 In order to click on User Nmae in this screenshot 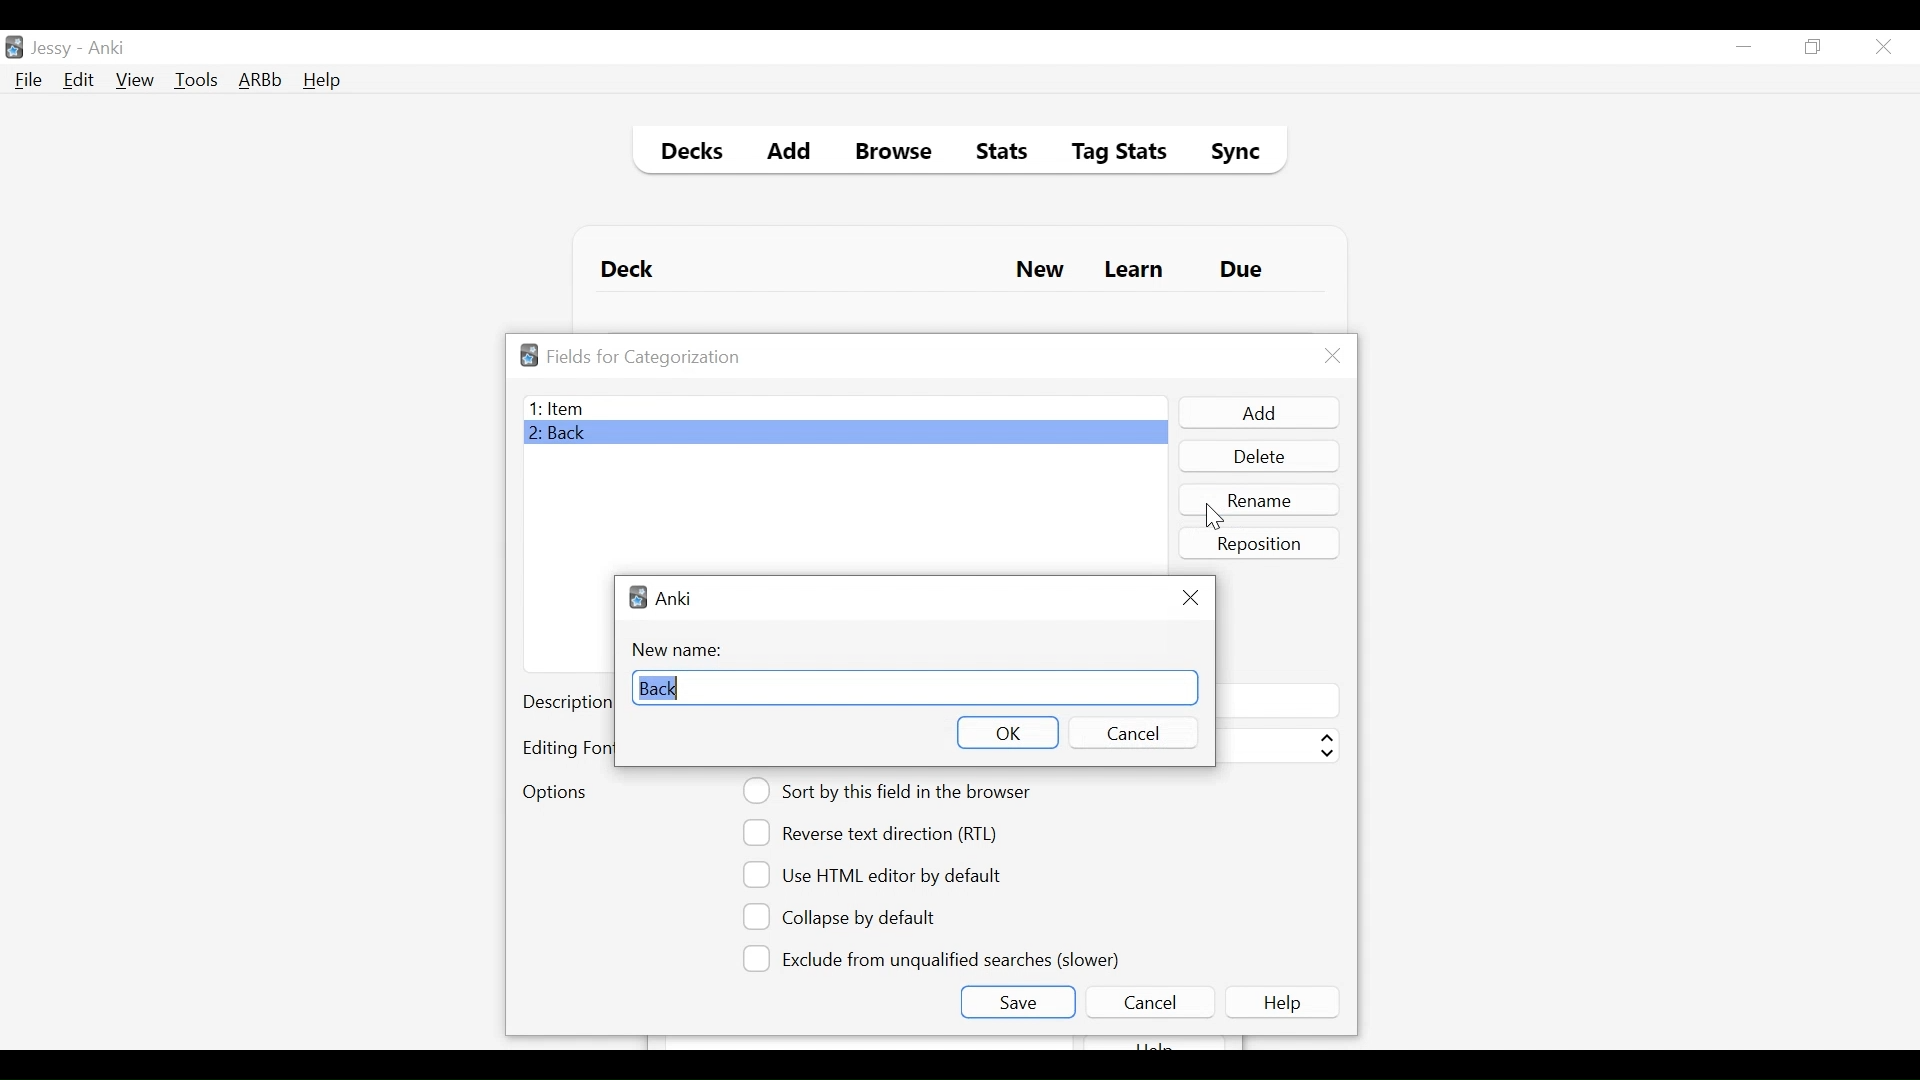, I will do `click(55, 49)`.